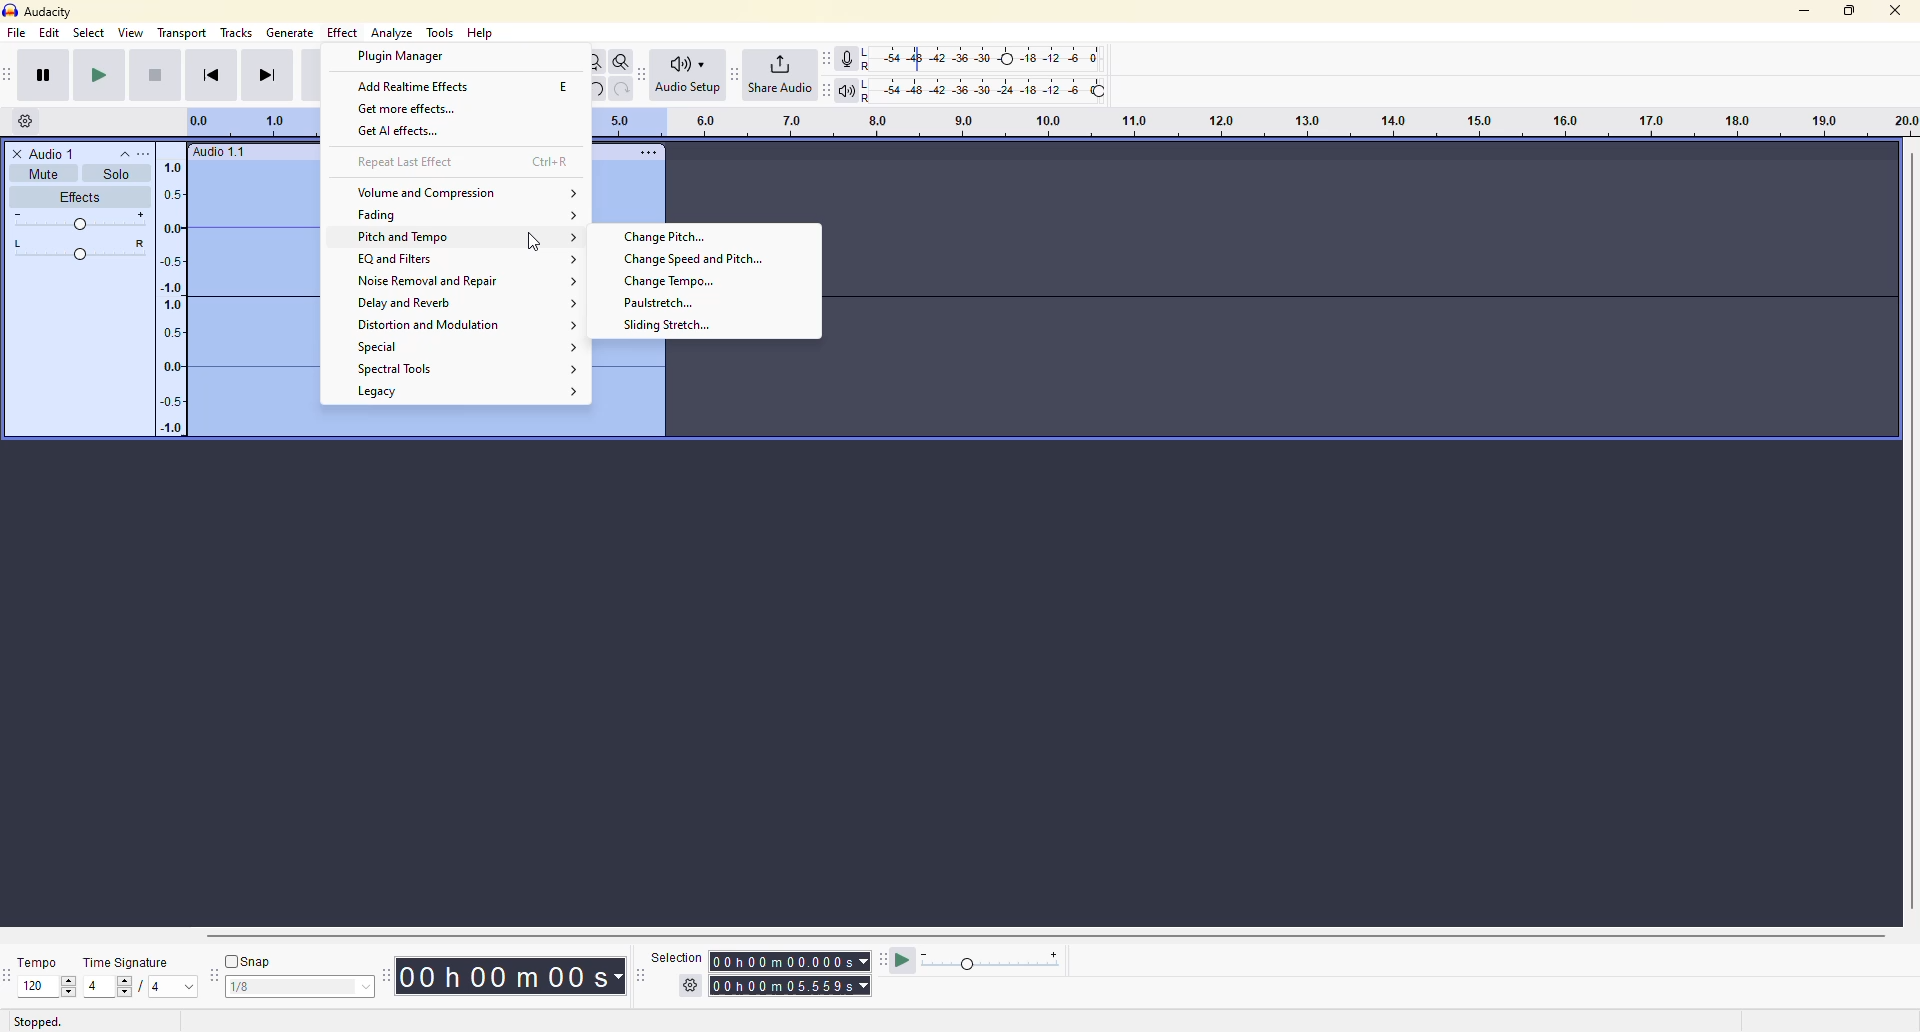 The width and height of the screenshot is (1920, 1032). What do you see at coordinates (214, 975) in the screenshot?
I see `snapping toolbar` at bounding box center [214, 975].